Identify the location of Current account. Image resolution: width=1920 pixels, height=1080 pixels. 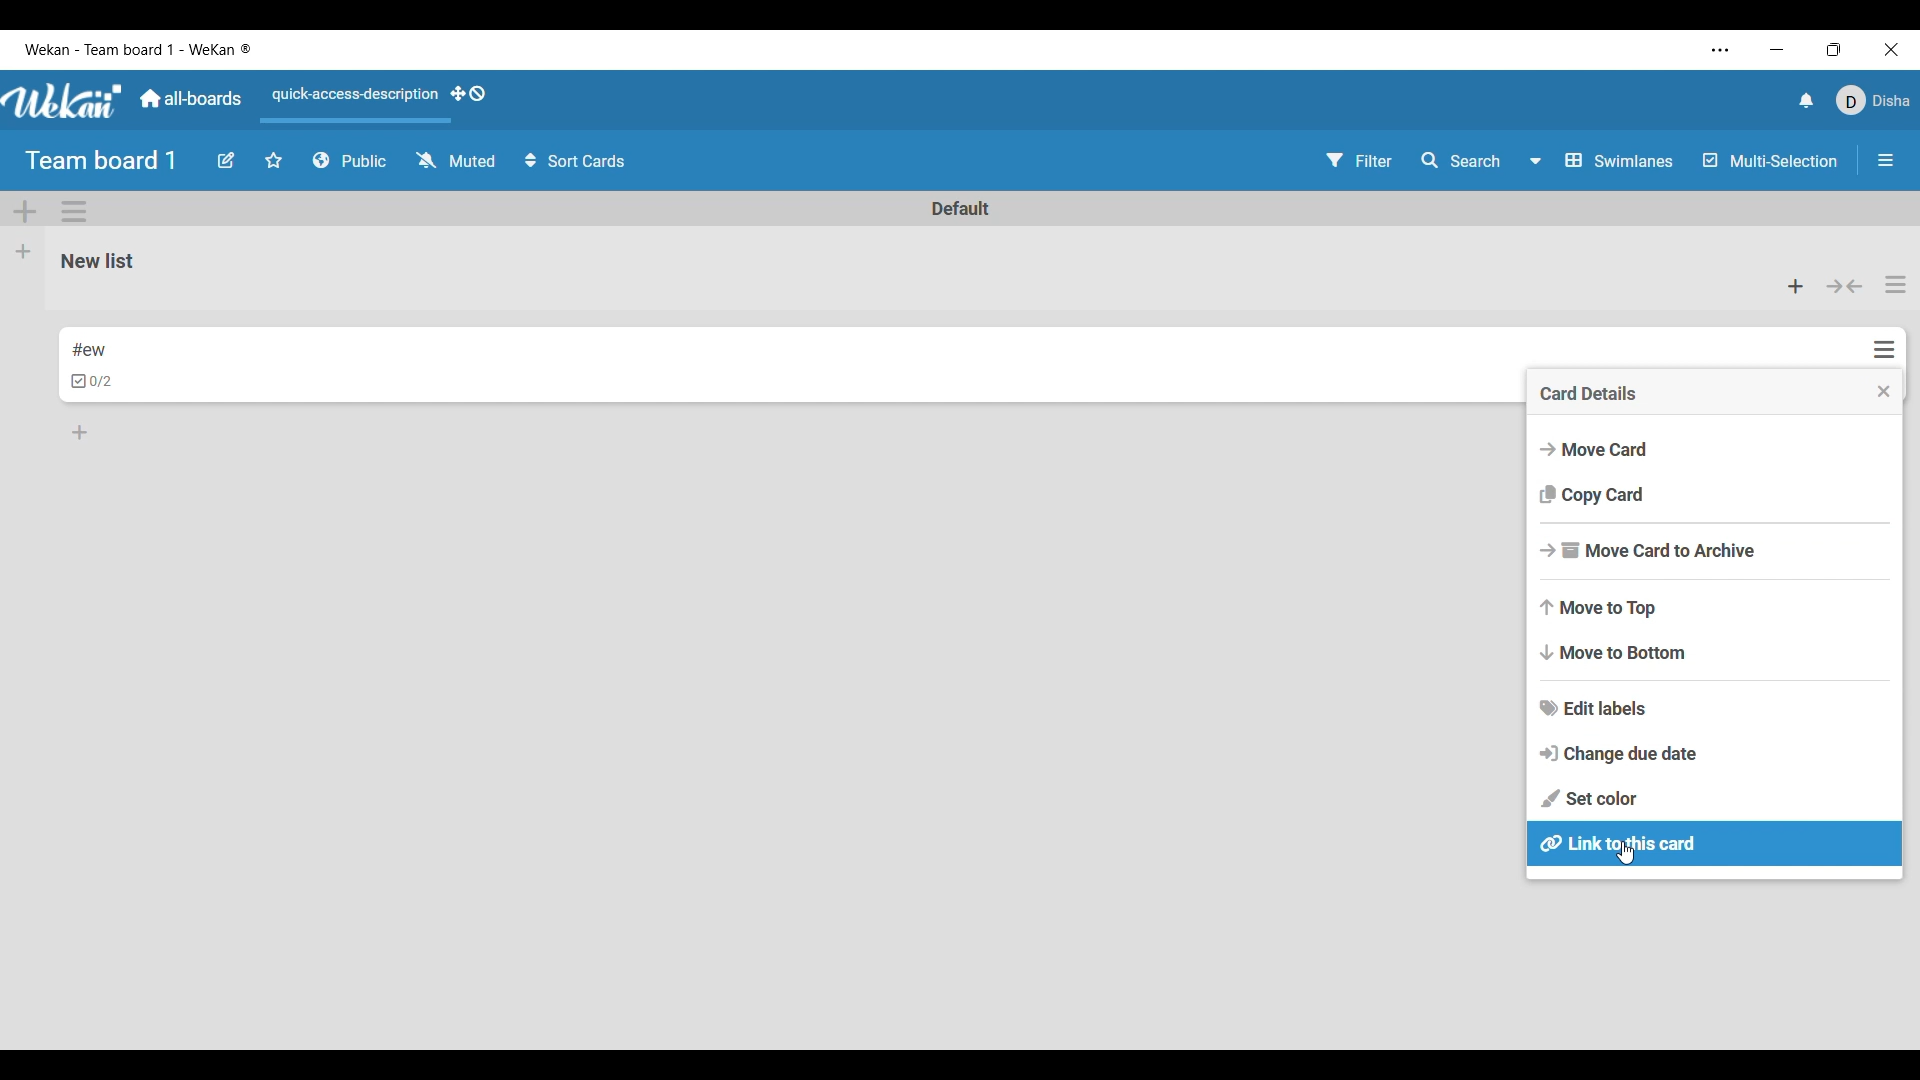
(1872, 101).